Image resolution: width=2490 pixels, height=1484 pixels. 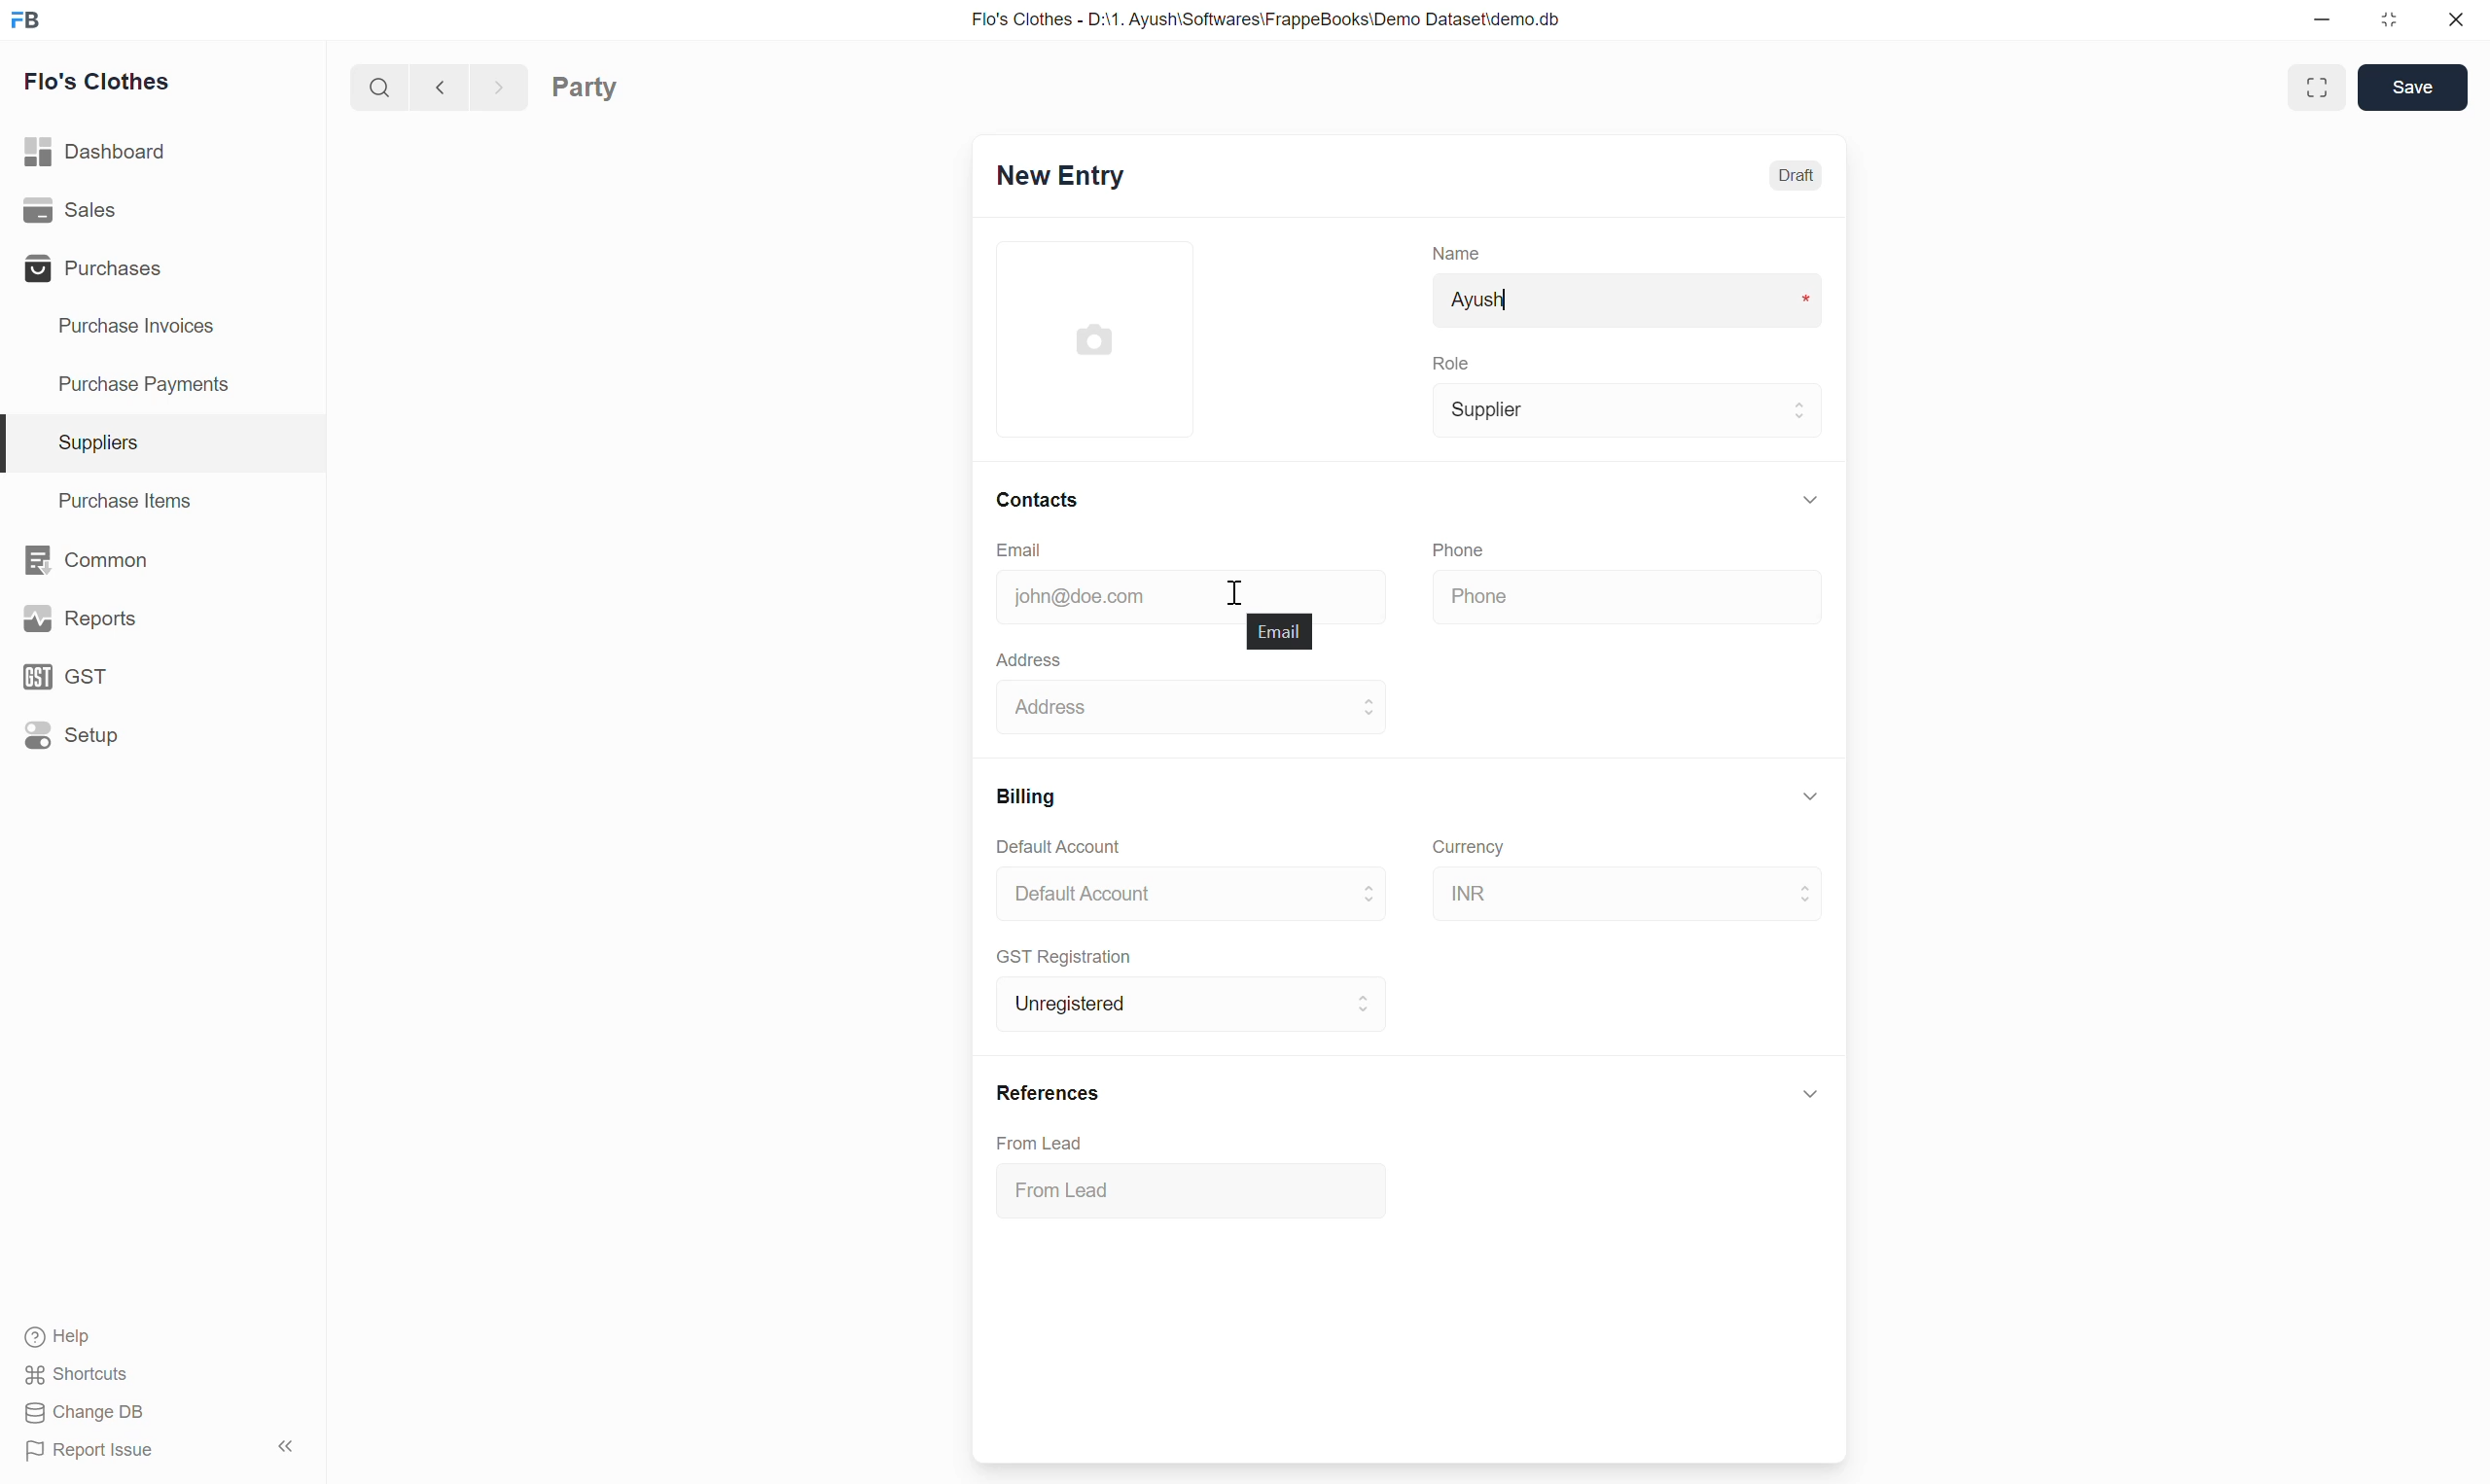 What do you see at coordinates (1459, 549) in the screenshot?
I see `Phone` at bounding box center [1459, 549].